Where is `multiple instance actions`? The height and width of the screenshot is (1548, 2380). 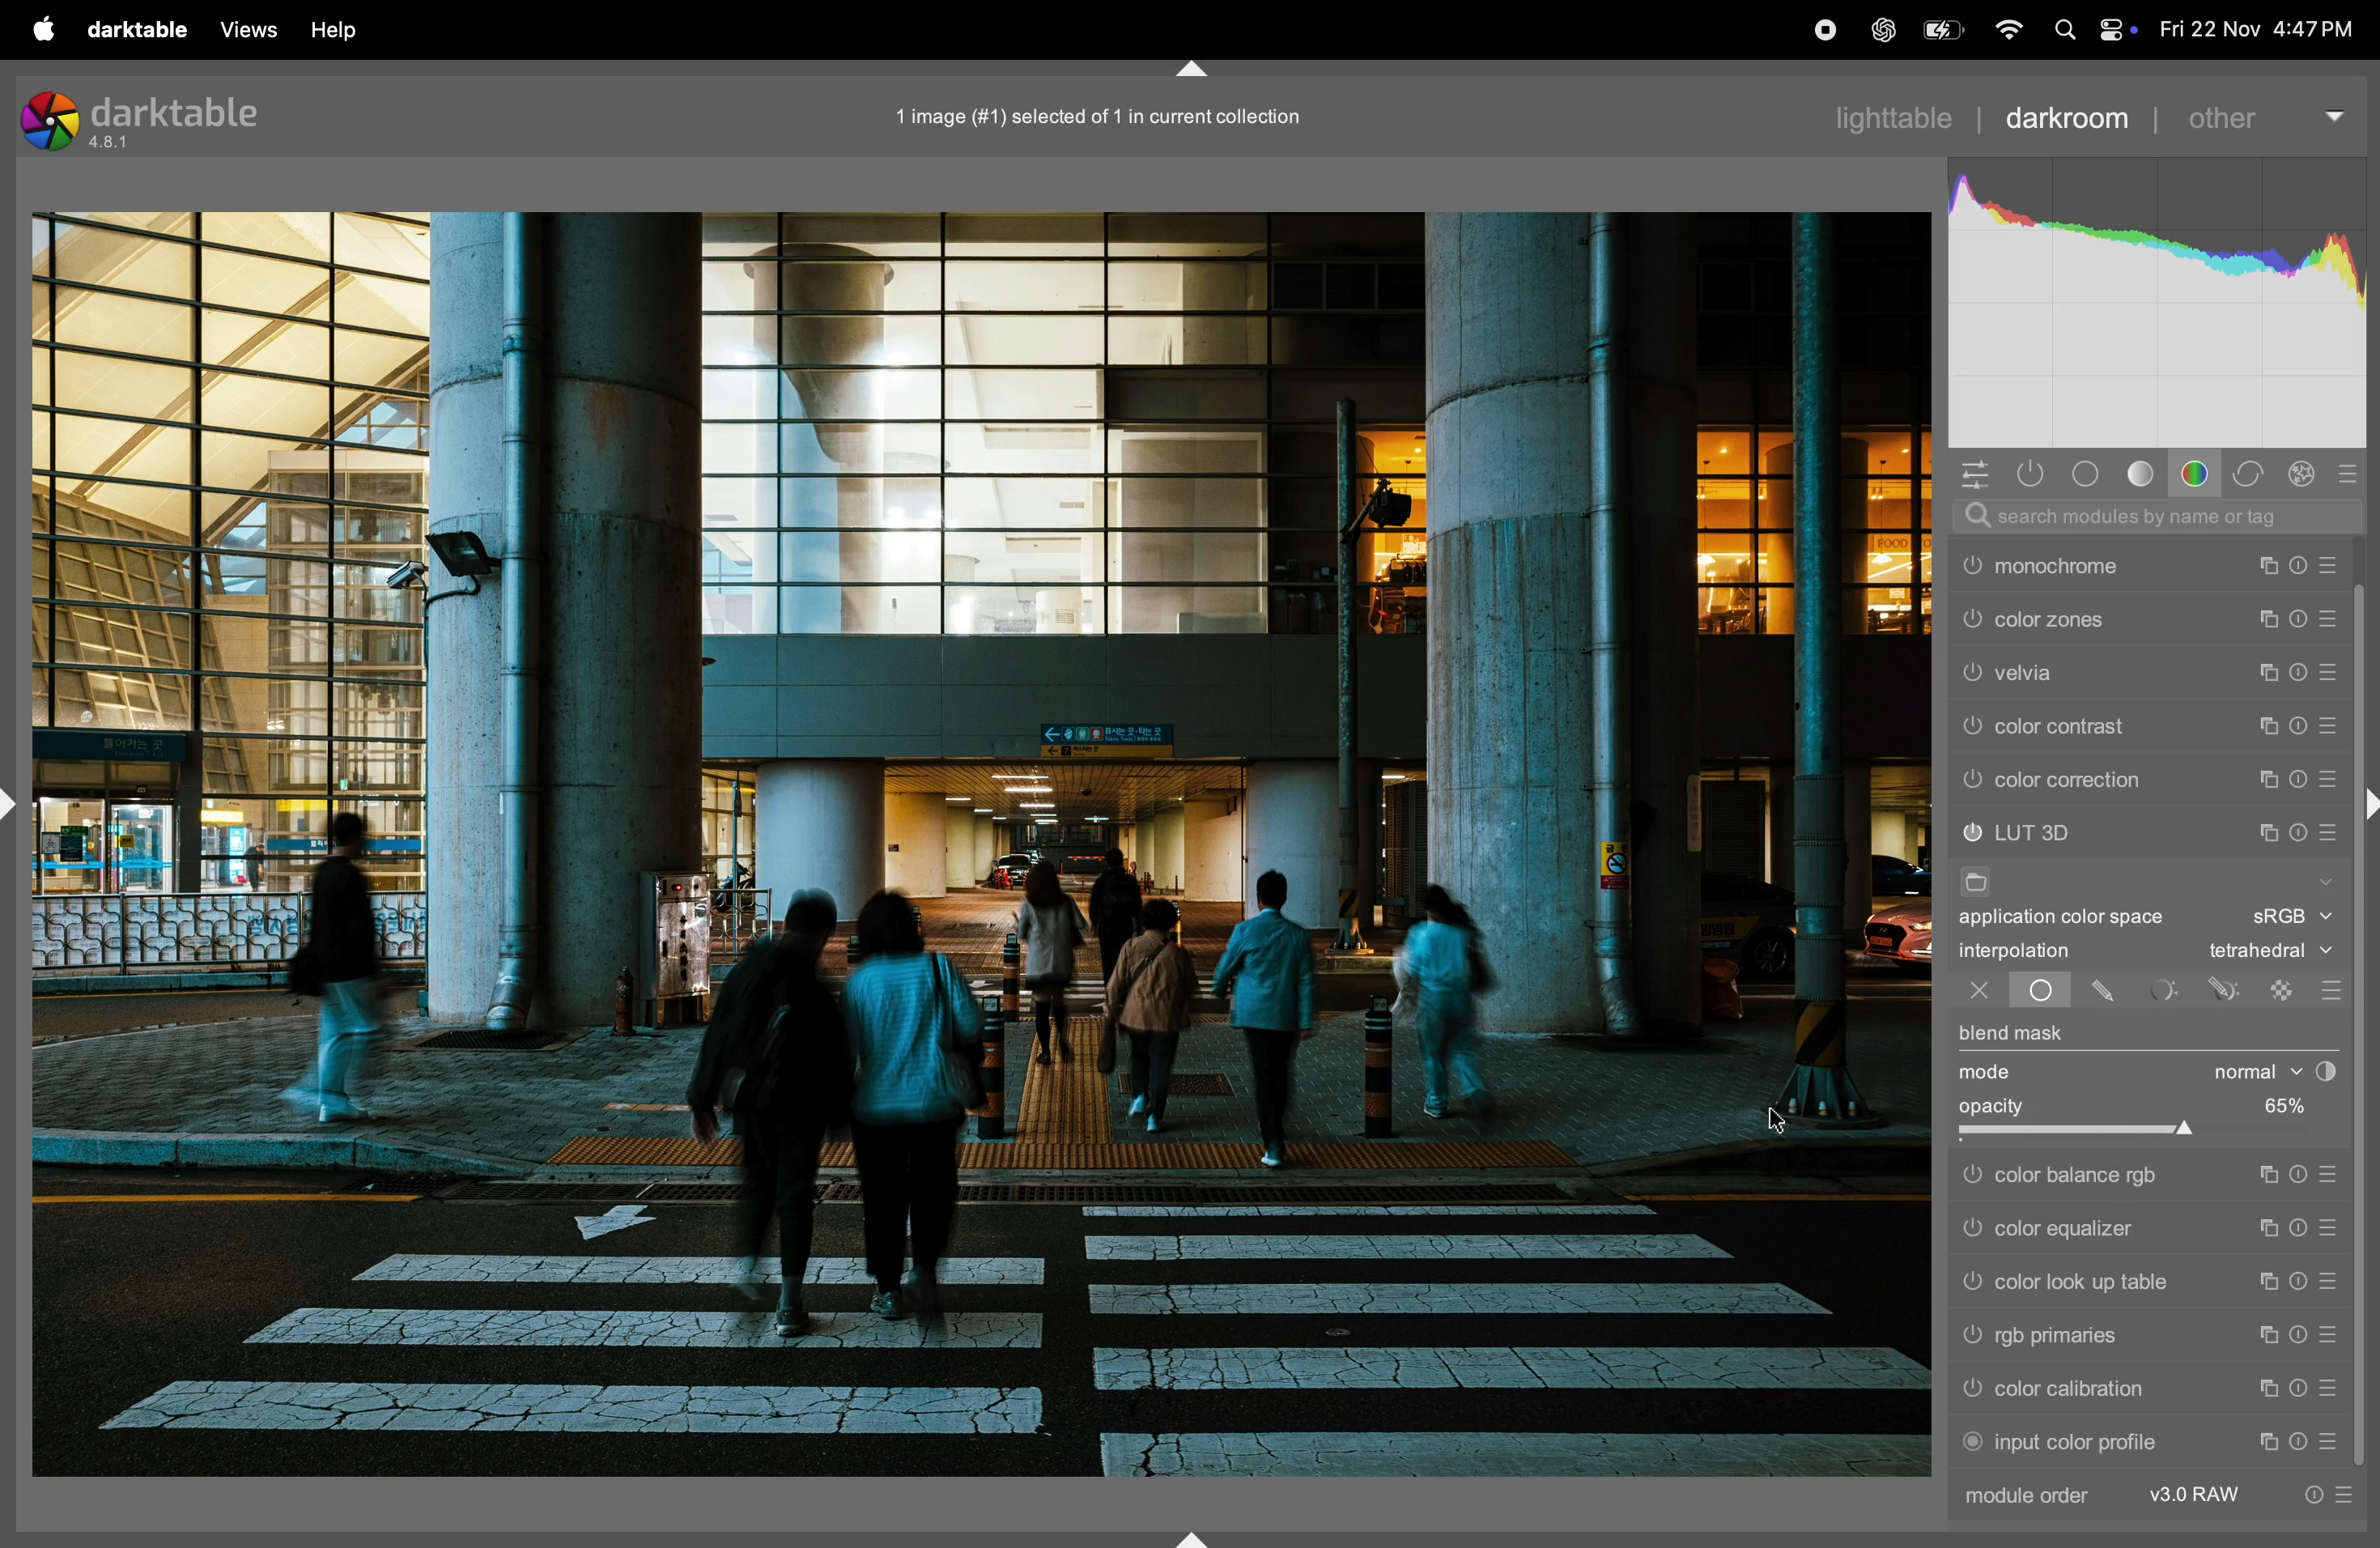
multiple instance actions is located at coordinates (2271, 1177).